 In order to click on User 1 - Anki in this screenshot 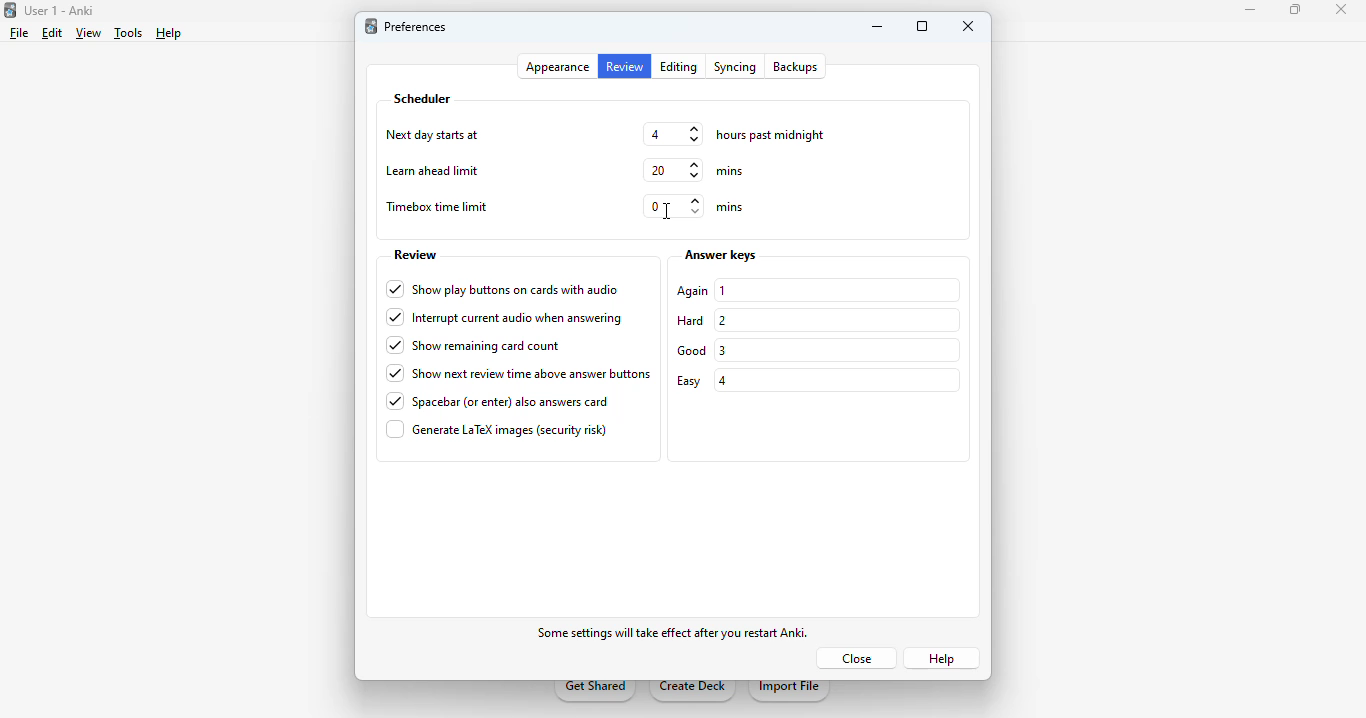, I will do `click(60, 11)`.